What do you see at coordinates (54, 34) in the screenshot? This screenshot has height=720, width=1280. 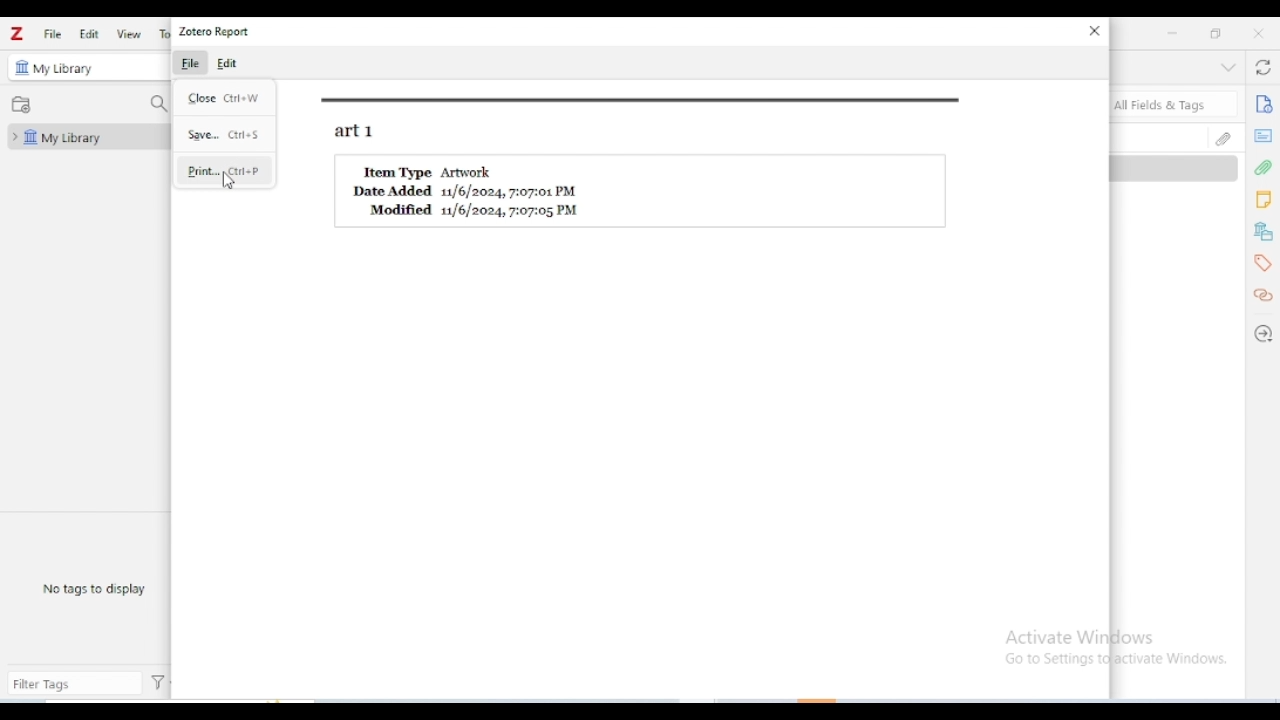 I see `file` at bounding box center [54, 34].